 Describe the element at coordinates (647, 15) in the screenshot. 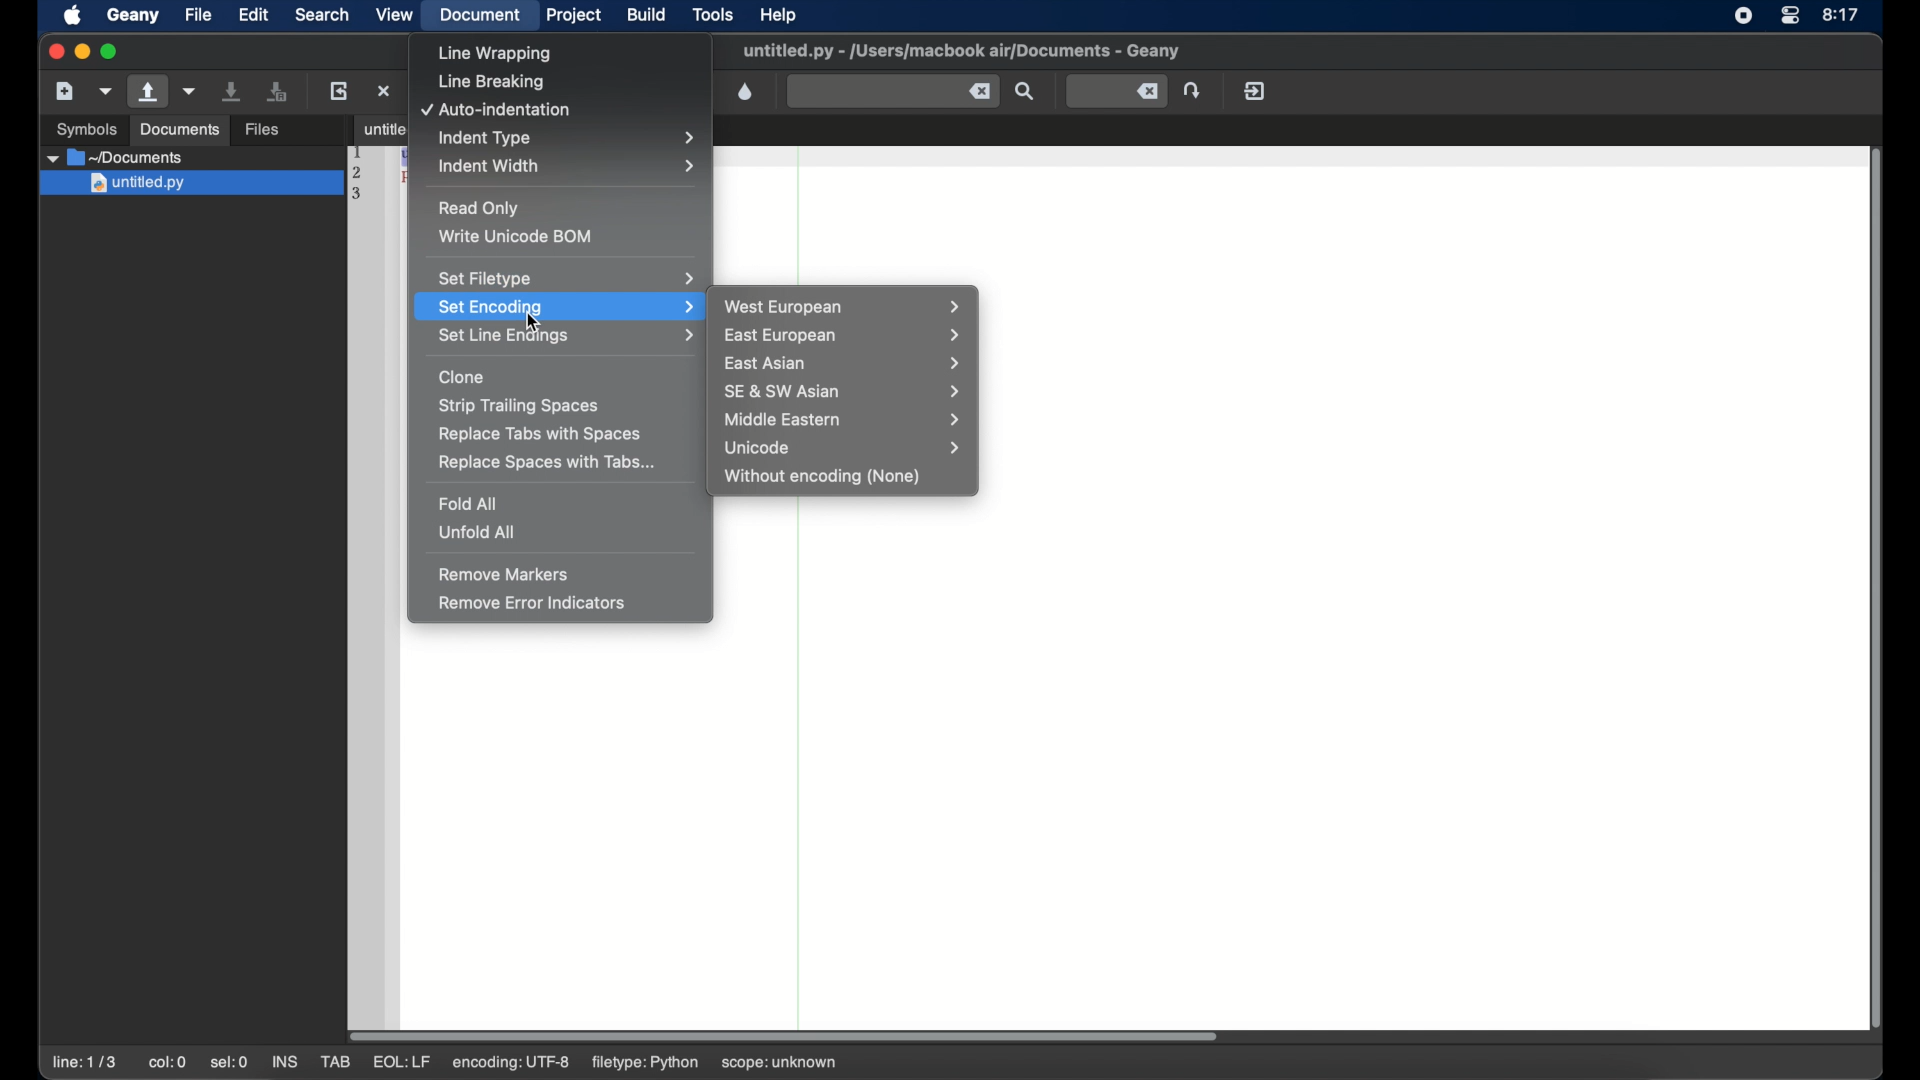

I see `build` at that location.